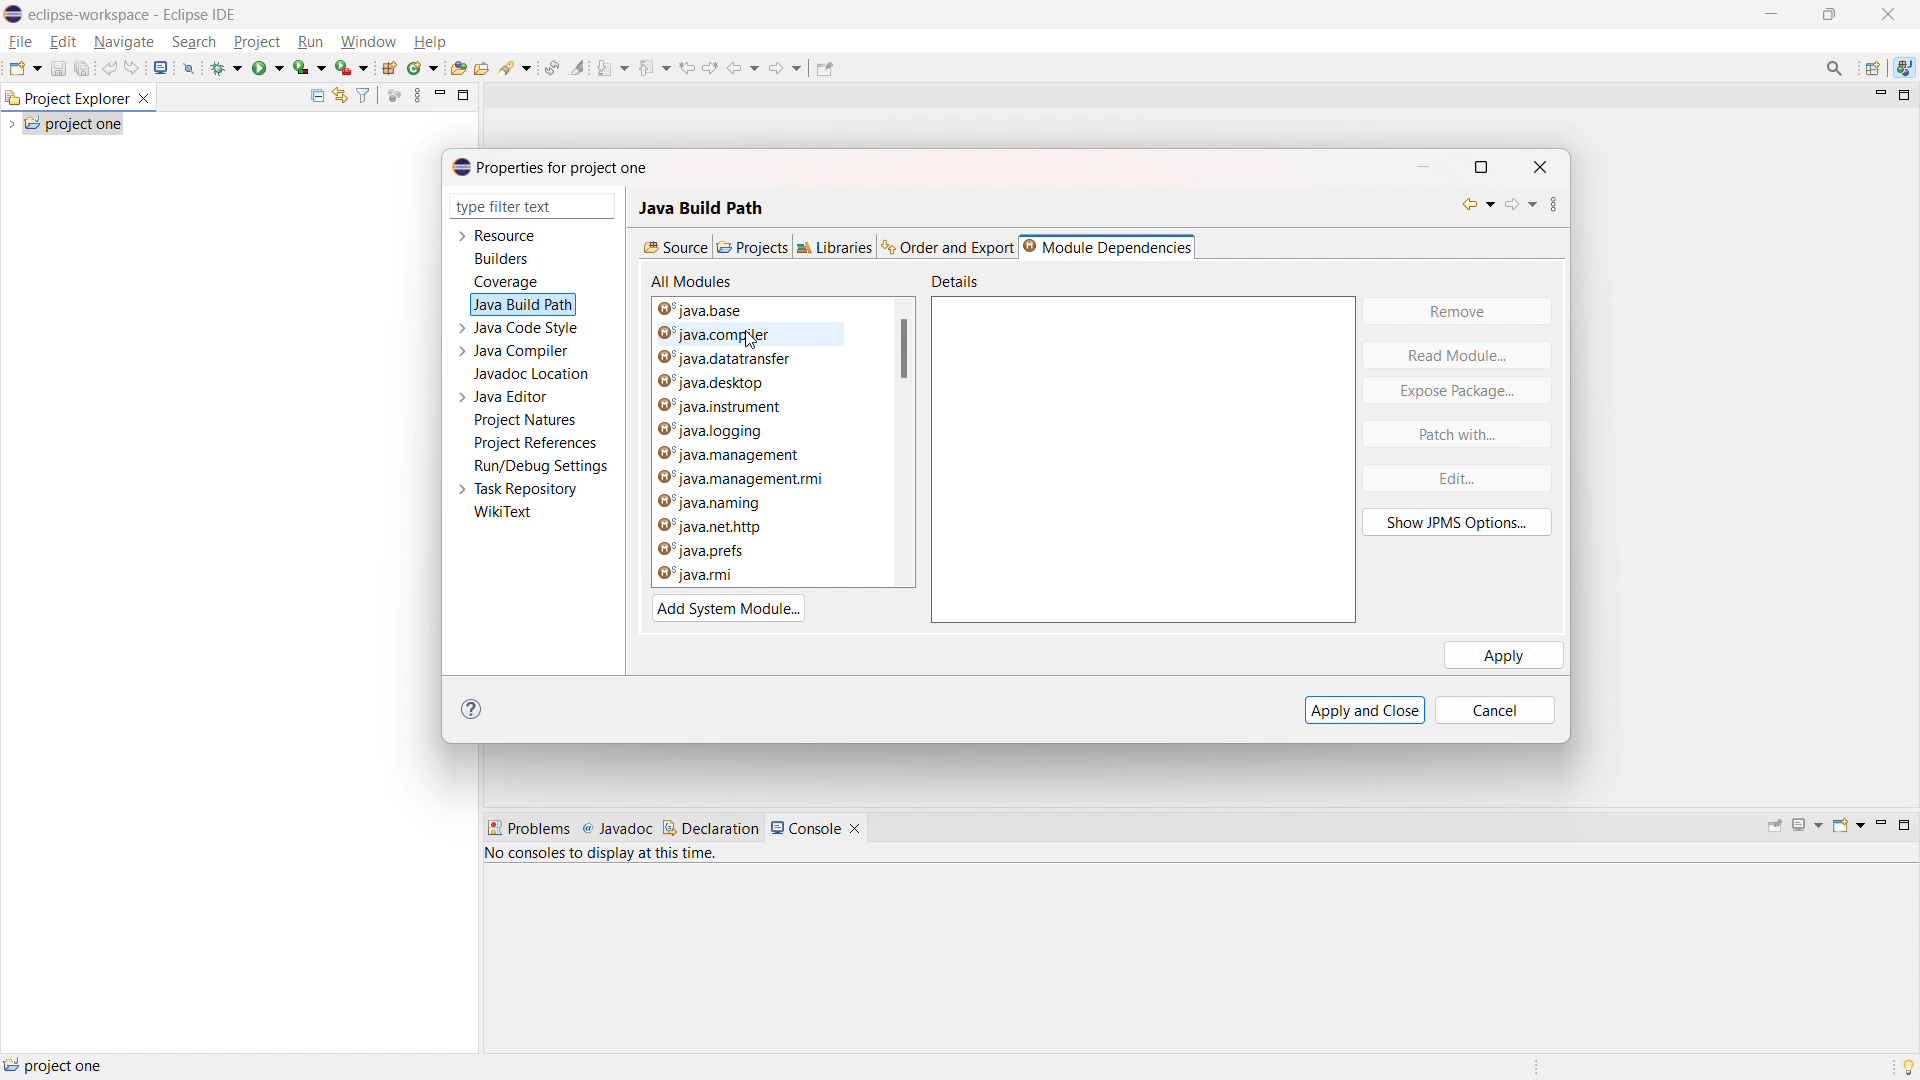 Image resolution: width=1920 pixels, height=1080 pixels. Describe the element at coordinates (711, 828) in the screenshot. I see `declaration` at that location.